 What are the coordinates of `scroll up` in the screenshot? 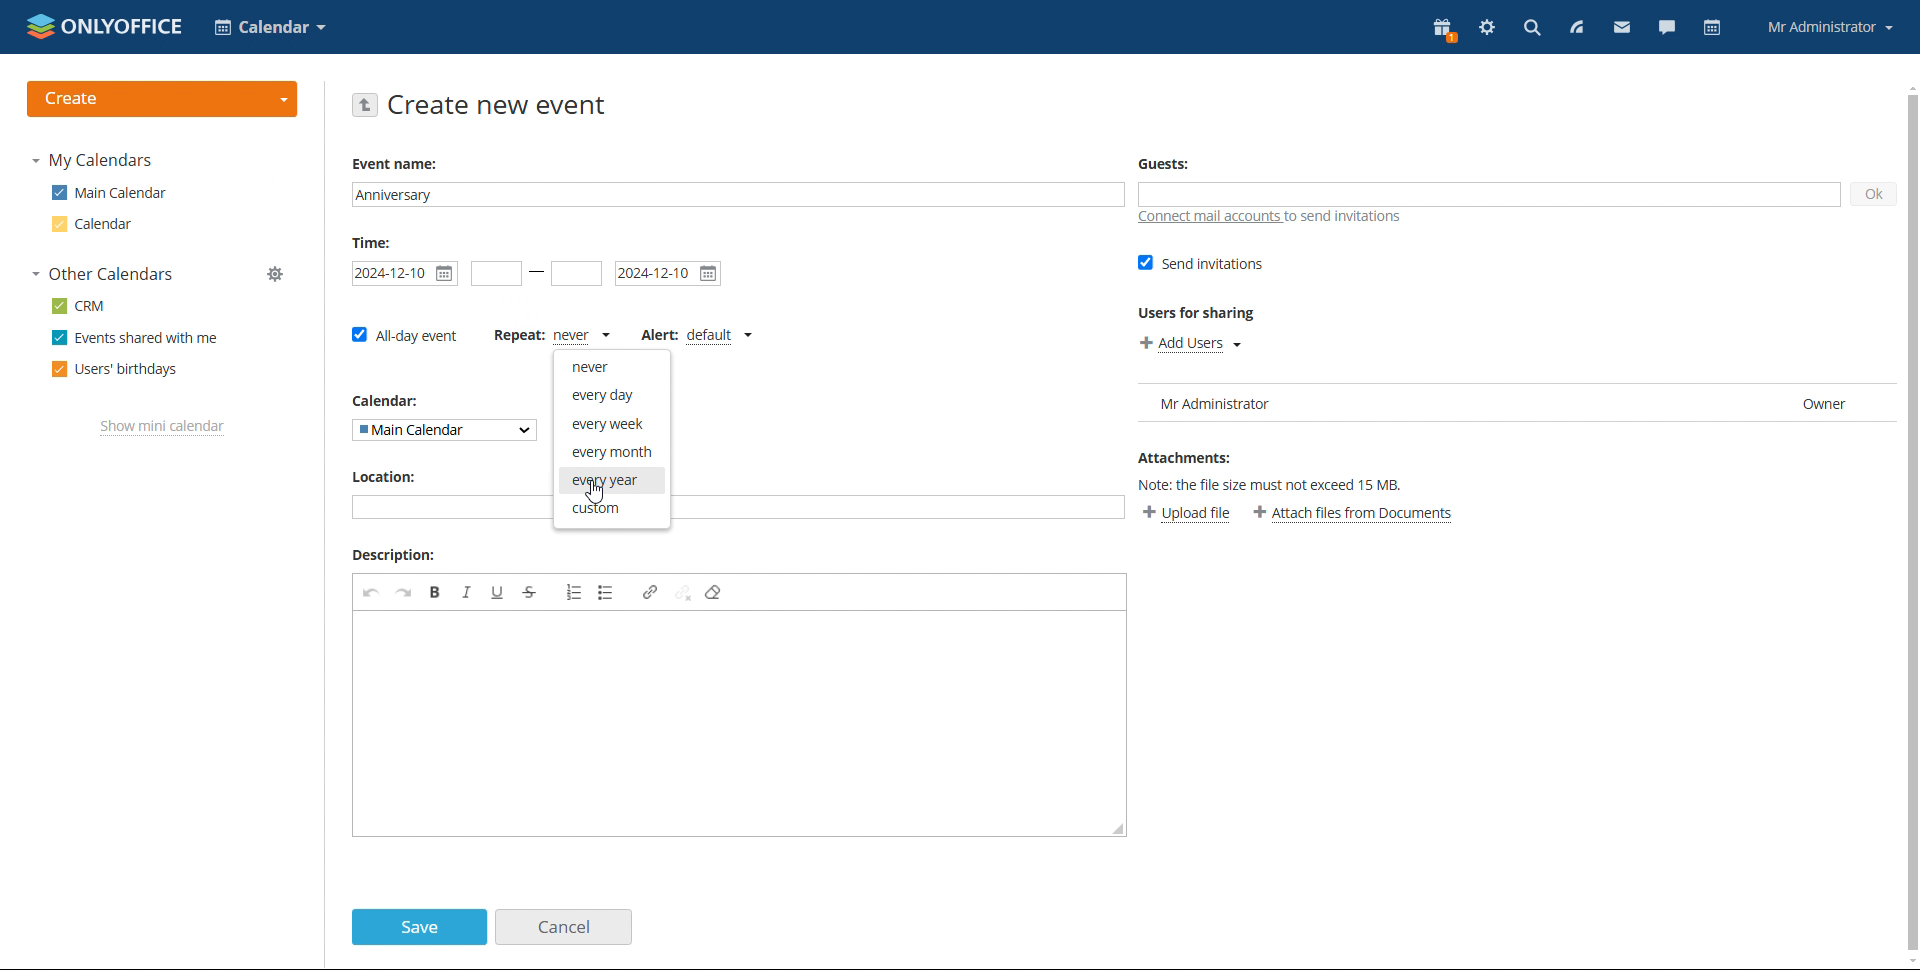 It's located at (1908, 86).